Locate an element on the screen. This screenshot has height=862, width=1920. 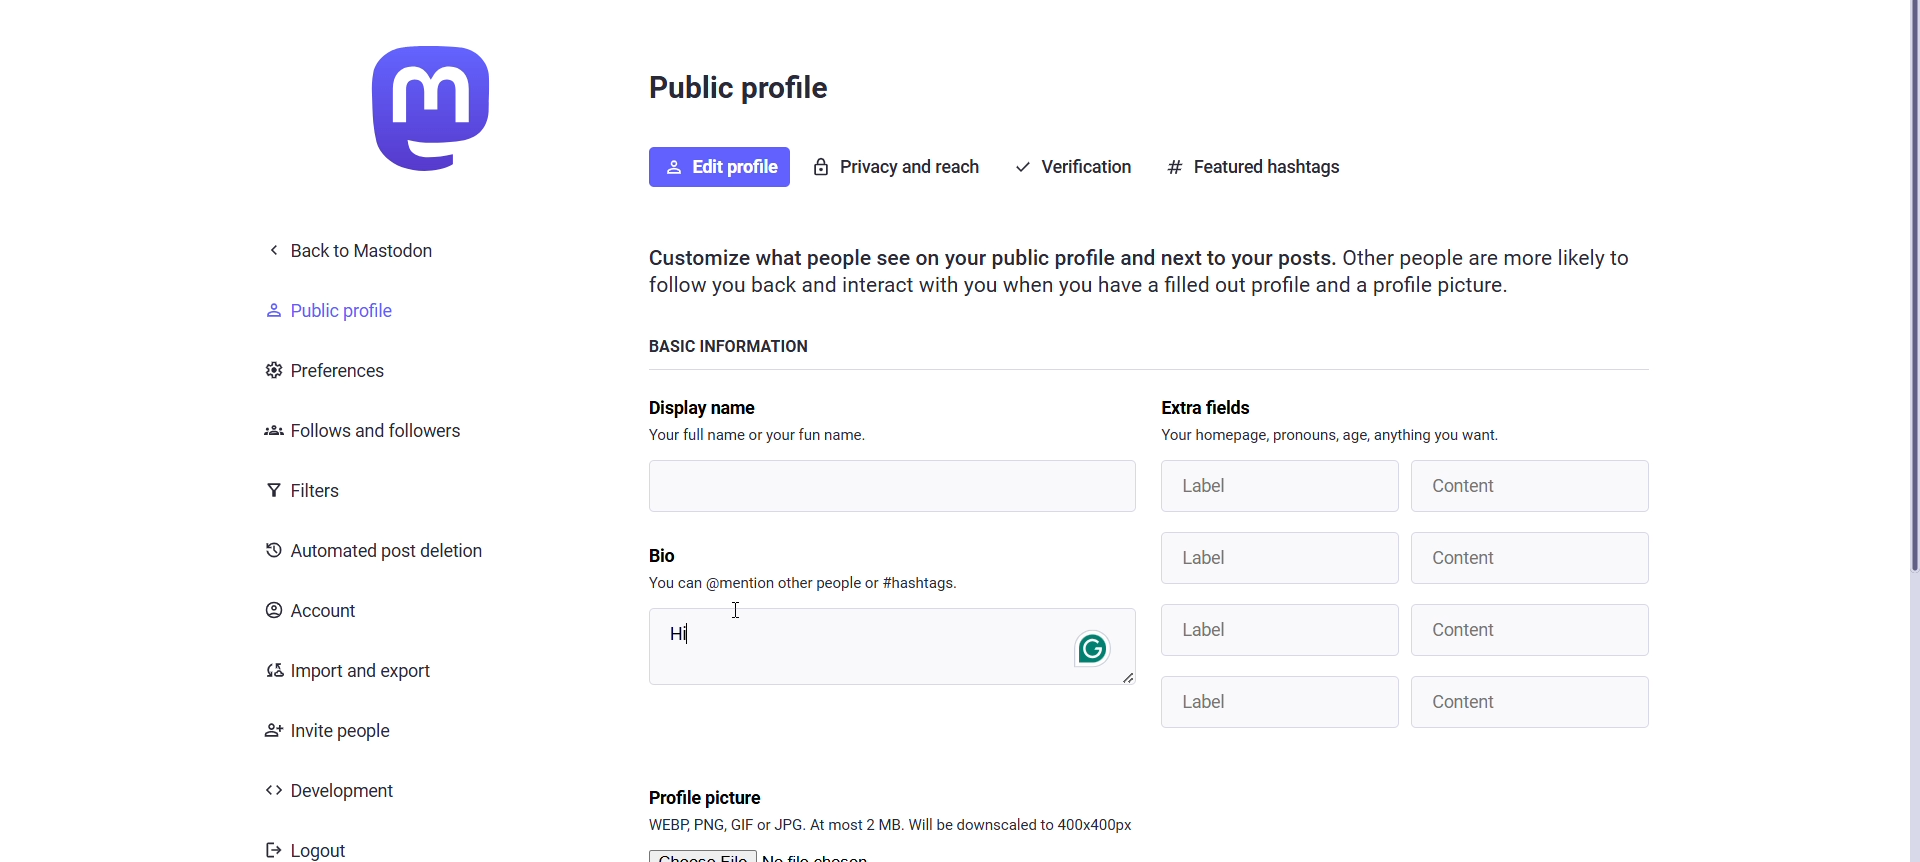
 is located at coordinates (1283, 701).